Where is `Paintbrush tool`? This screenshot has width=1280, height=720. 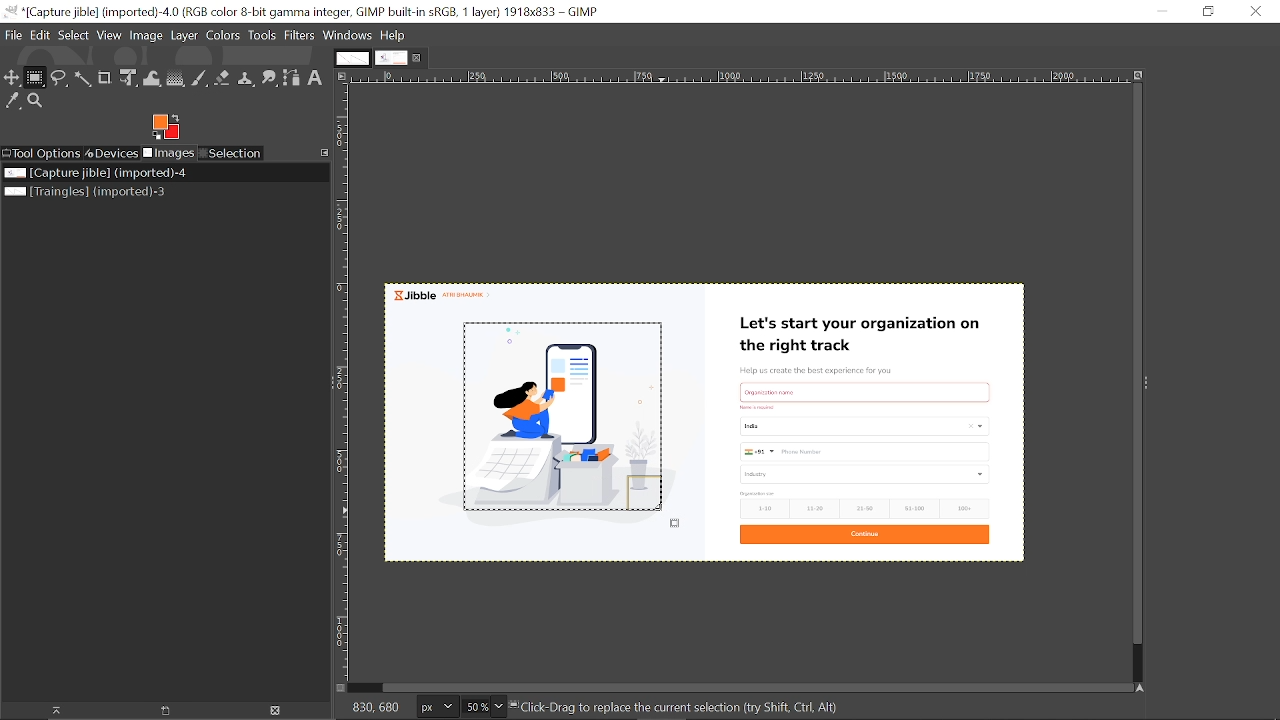 Paintbrush tool is located at coordinates (201, 77).